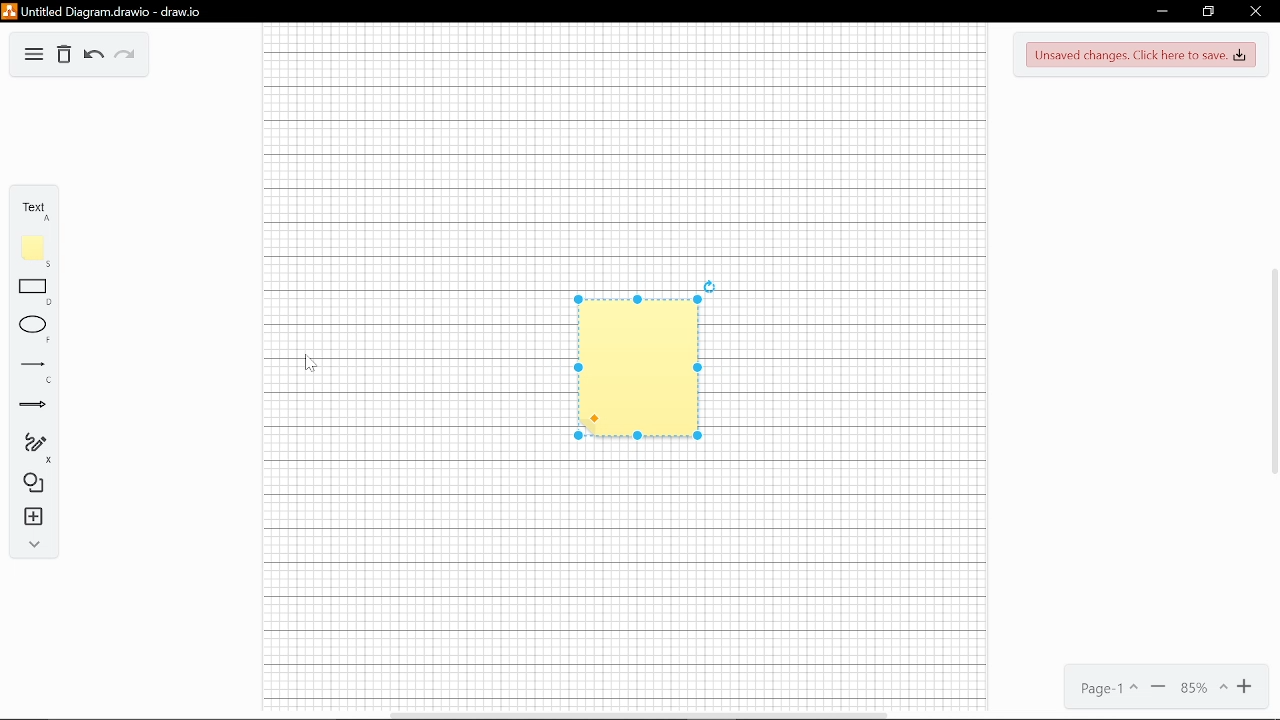 This screenshot has height=720, width=1280. Describe the element at coordinates (1208, 11) in the screenshot. I see `Restore down` at that location.